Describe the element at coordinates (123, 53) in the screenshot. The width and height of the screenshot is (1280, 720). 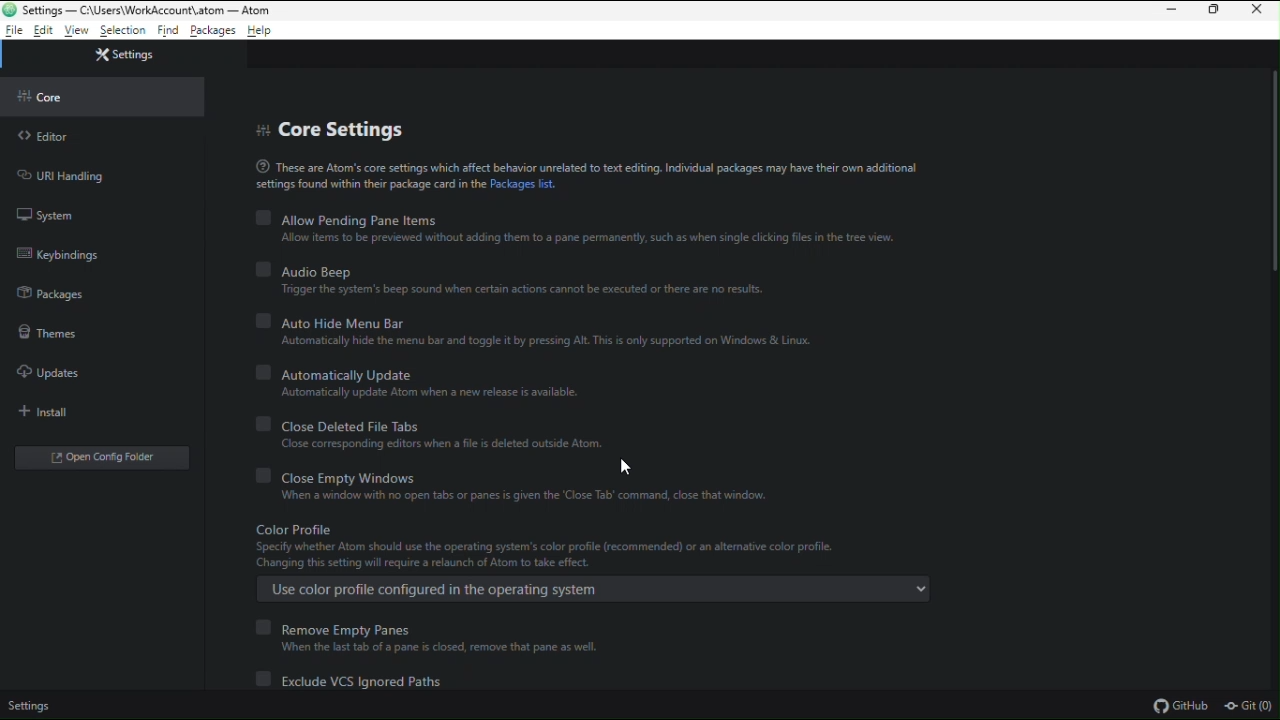
I see `Settings` at that location.